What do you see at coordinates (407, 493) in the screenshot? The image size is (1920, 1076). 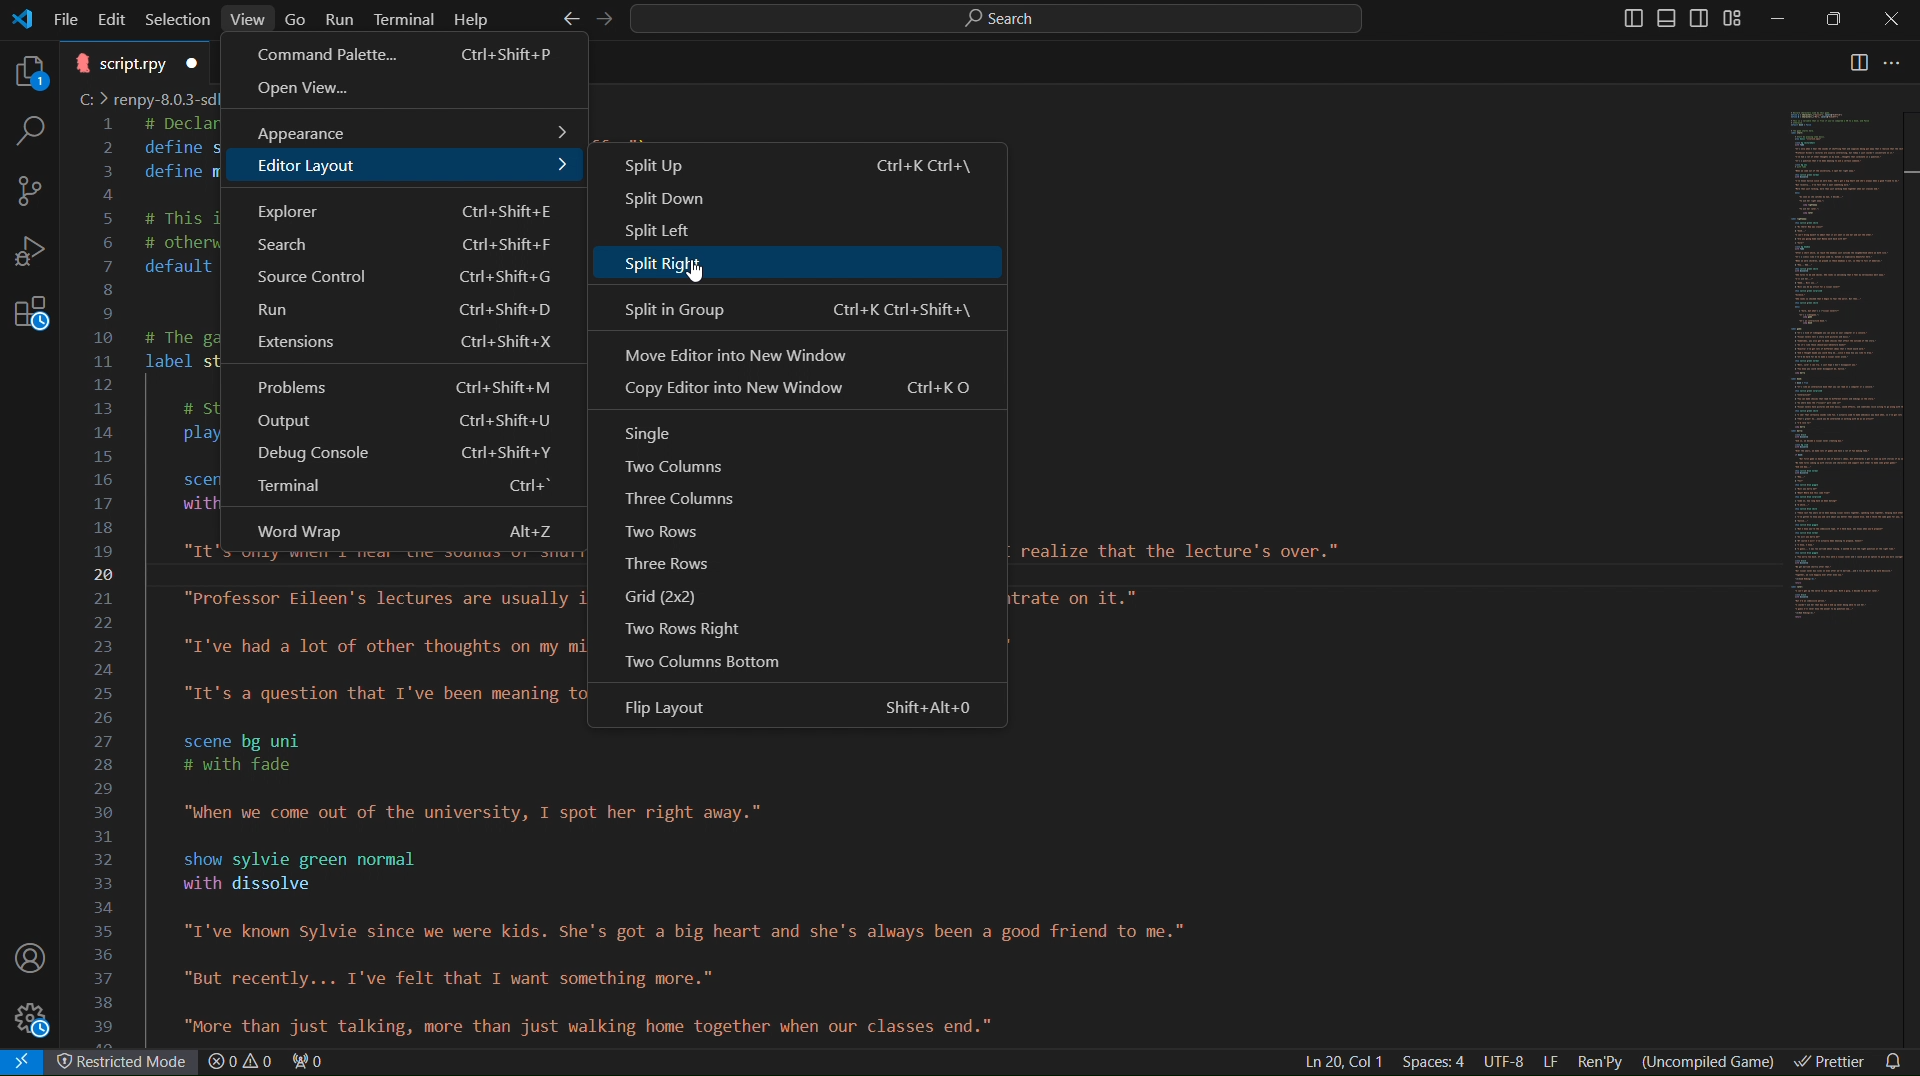 I see `Terminal   ctrl+'` at bounding box center [407, 493].